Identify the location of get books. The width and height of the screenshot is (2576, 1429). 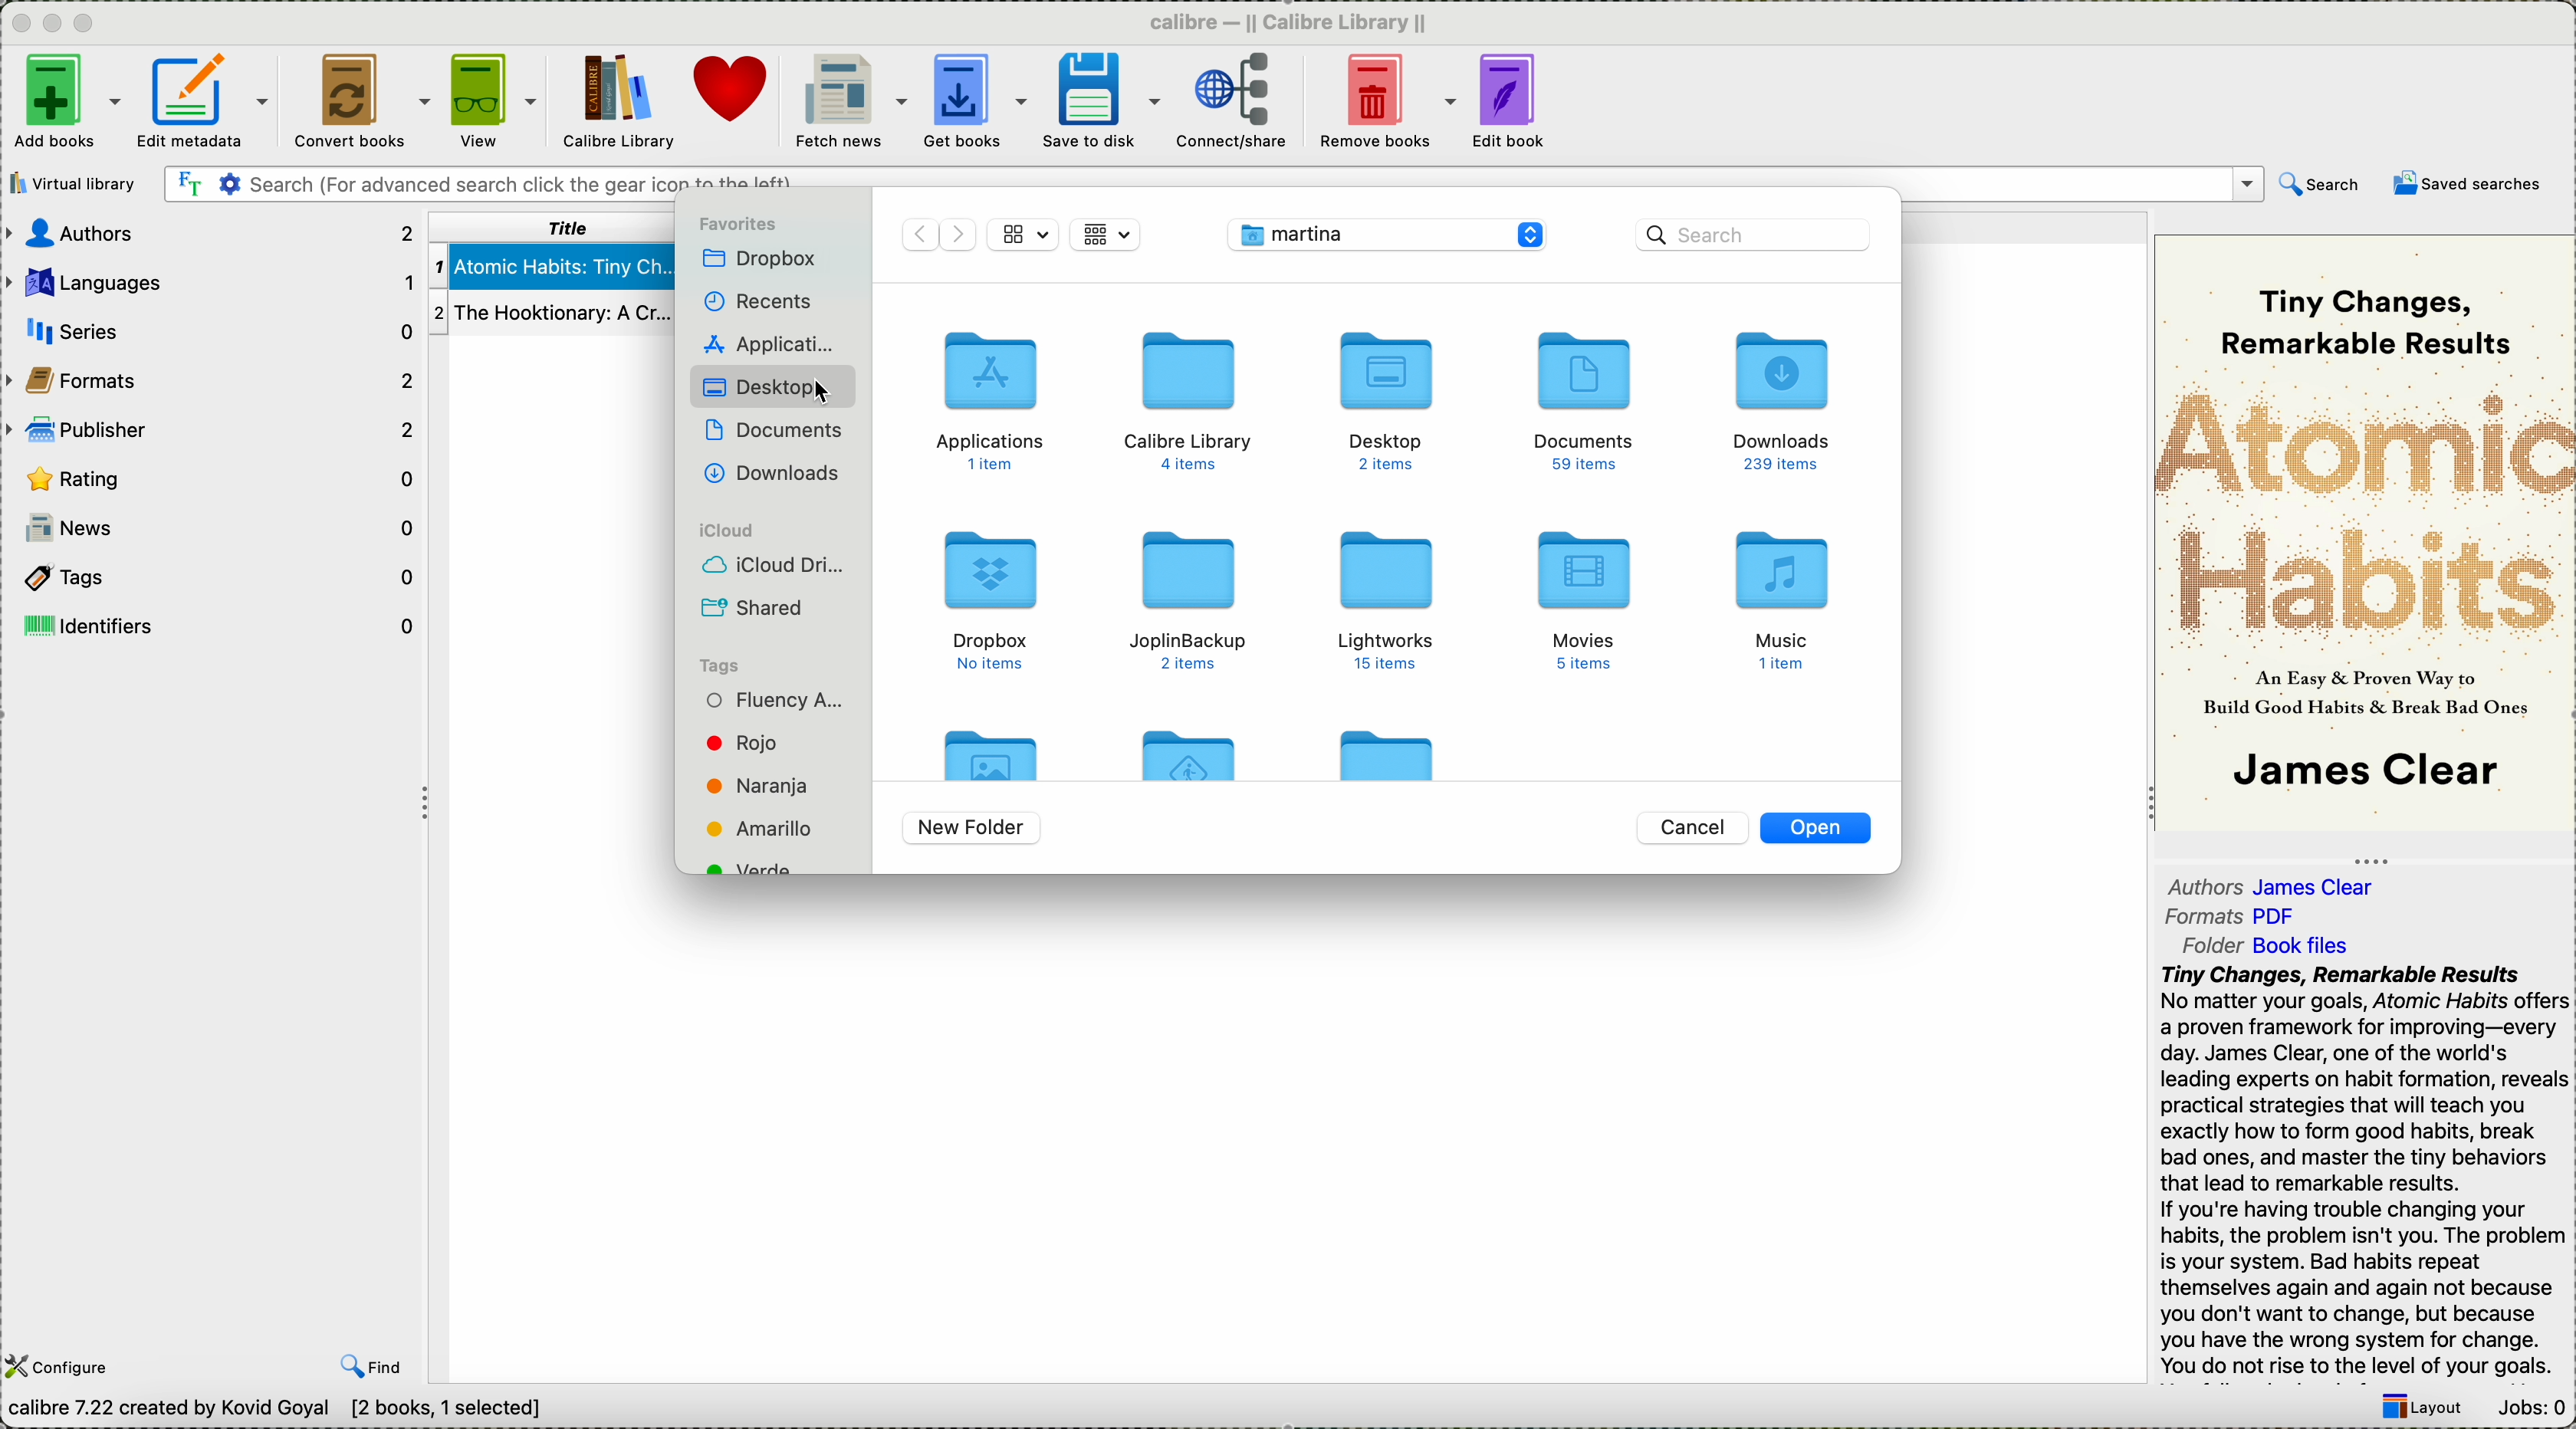
(972, 101).